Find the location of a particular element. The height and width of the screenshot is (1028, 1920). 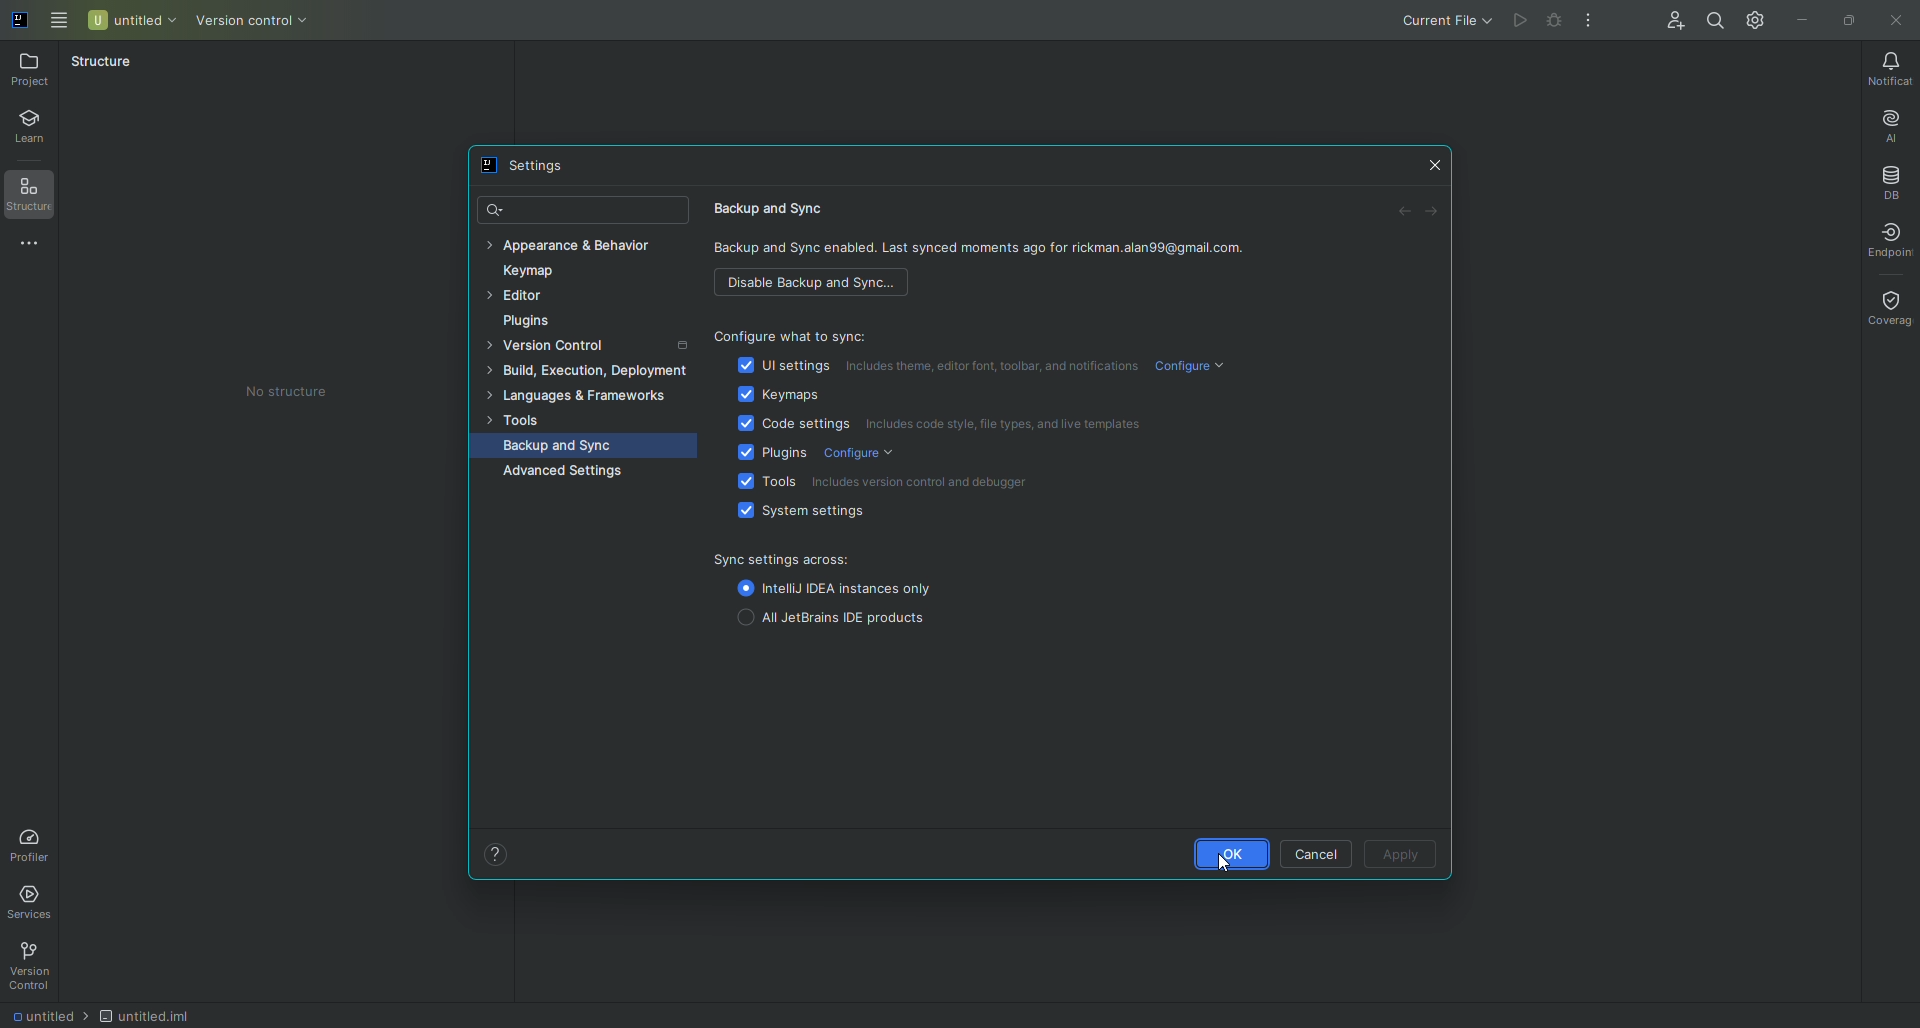

Editor is located at coordinates (521, 300).